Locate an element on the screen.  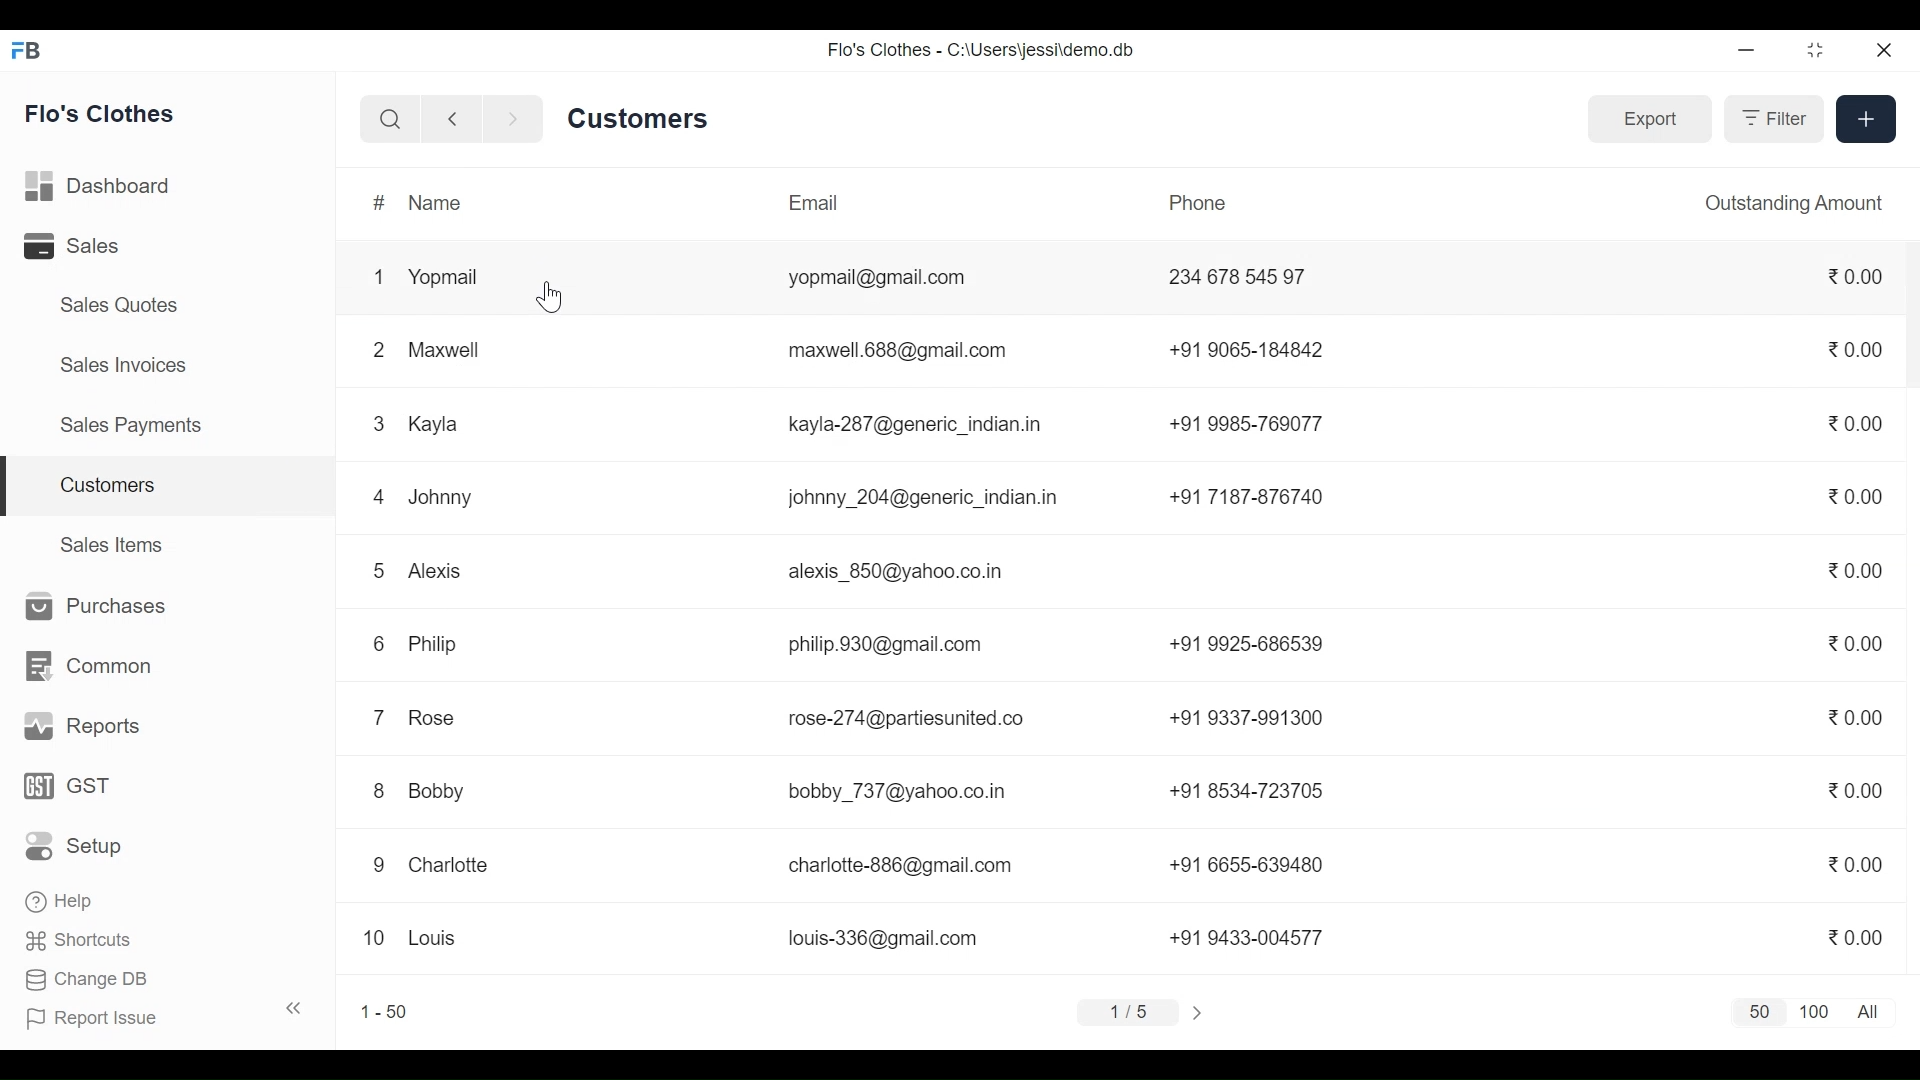
8 is located at coordinates (378, 791).